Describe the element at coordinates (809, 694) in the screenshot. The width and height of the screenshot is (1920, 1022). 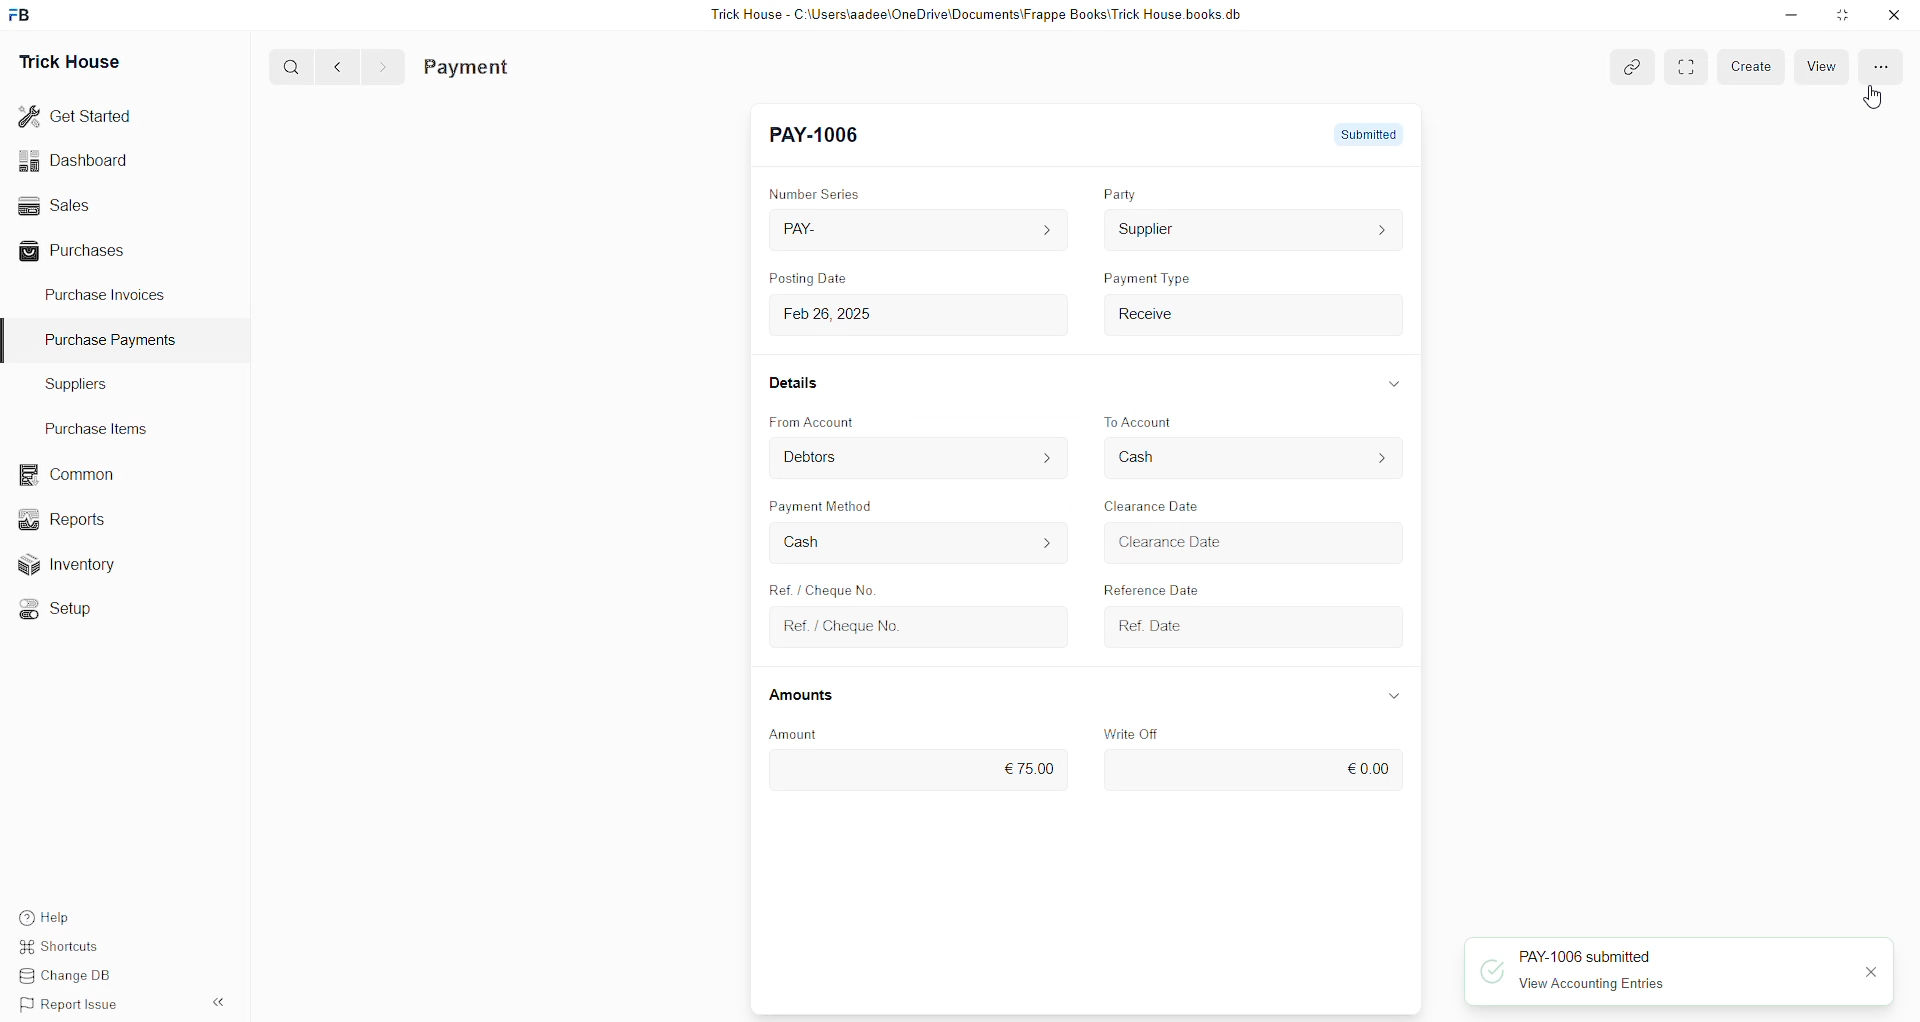
I see `Amounts` at that location.